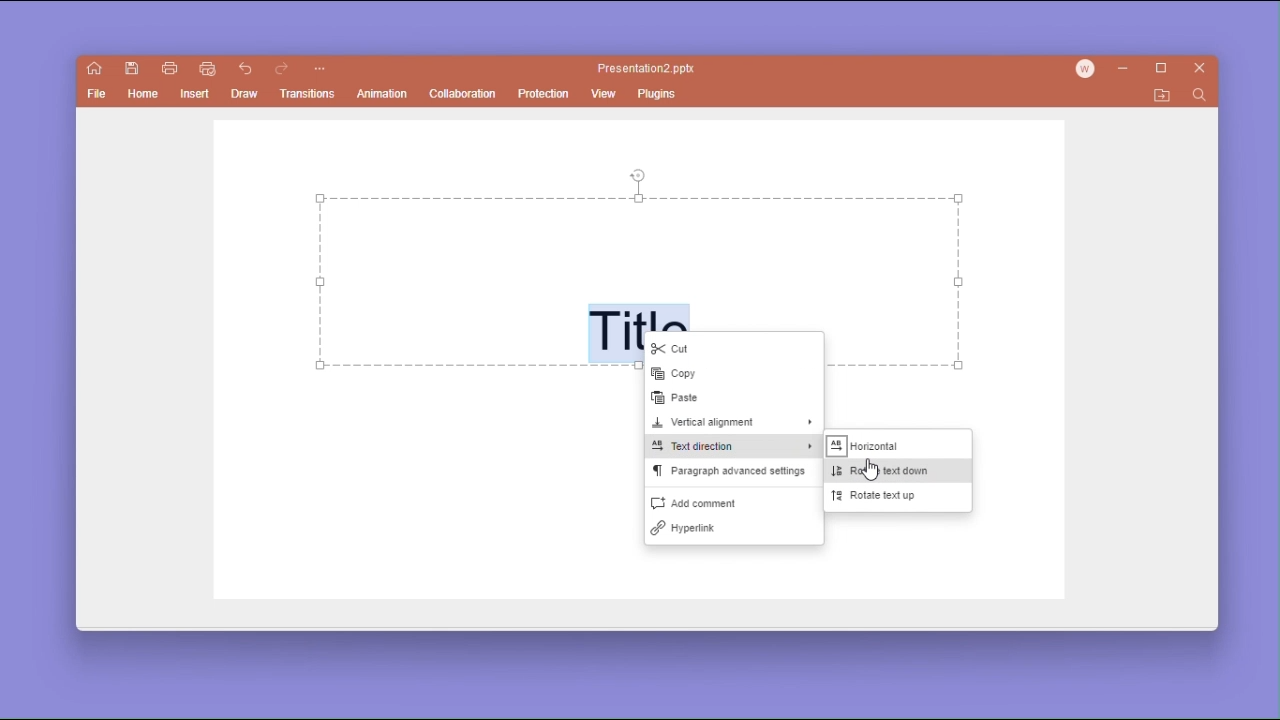 The height and width of the screenshot is (720, 1280). I want to click on vertical alignment, so click(733, 424).